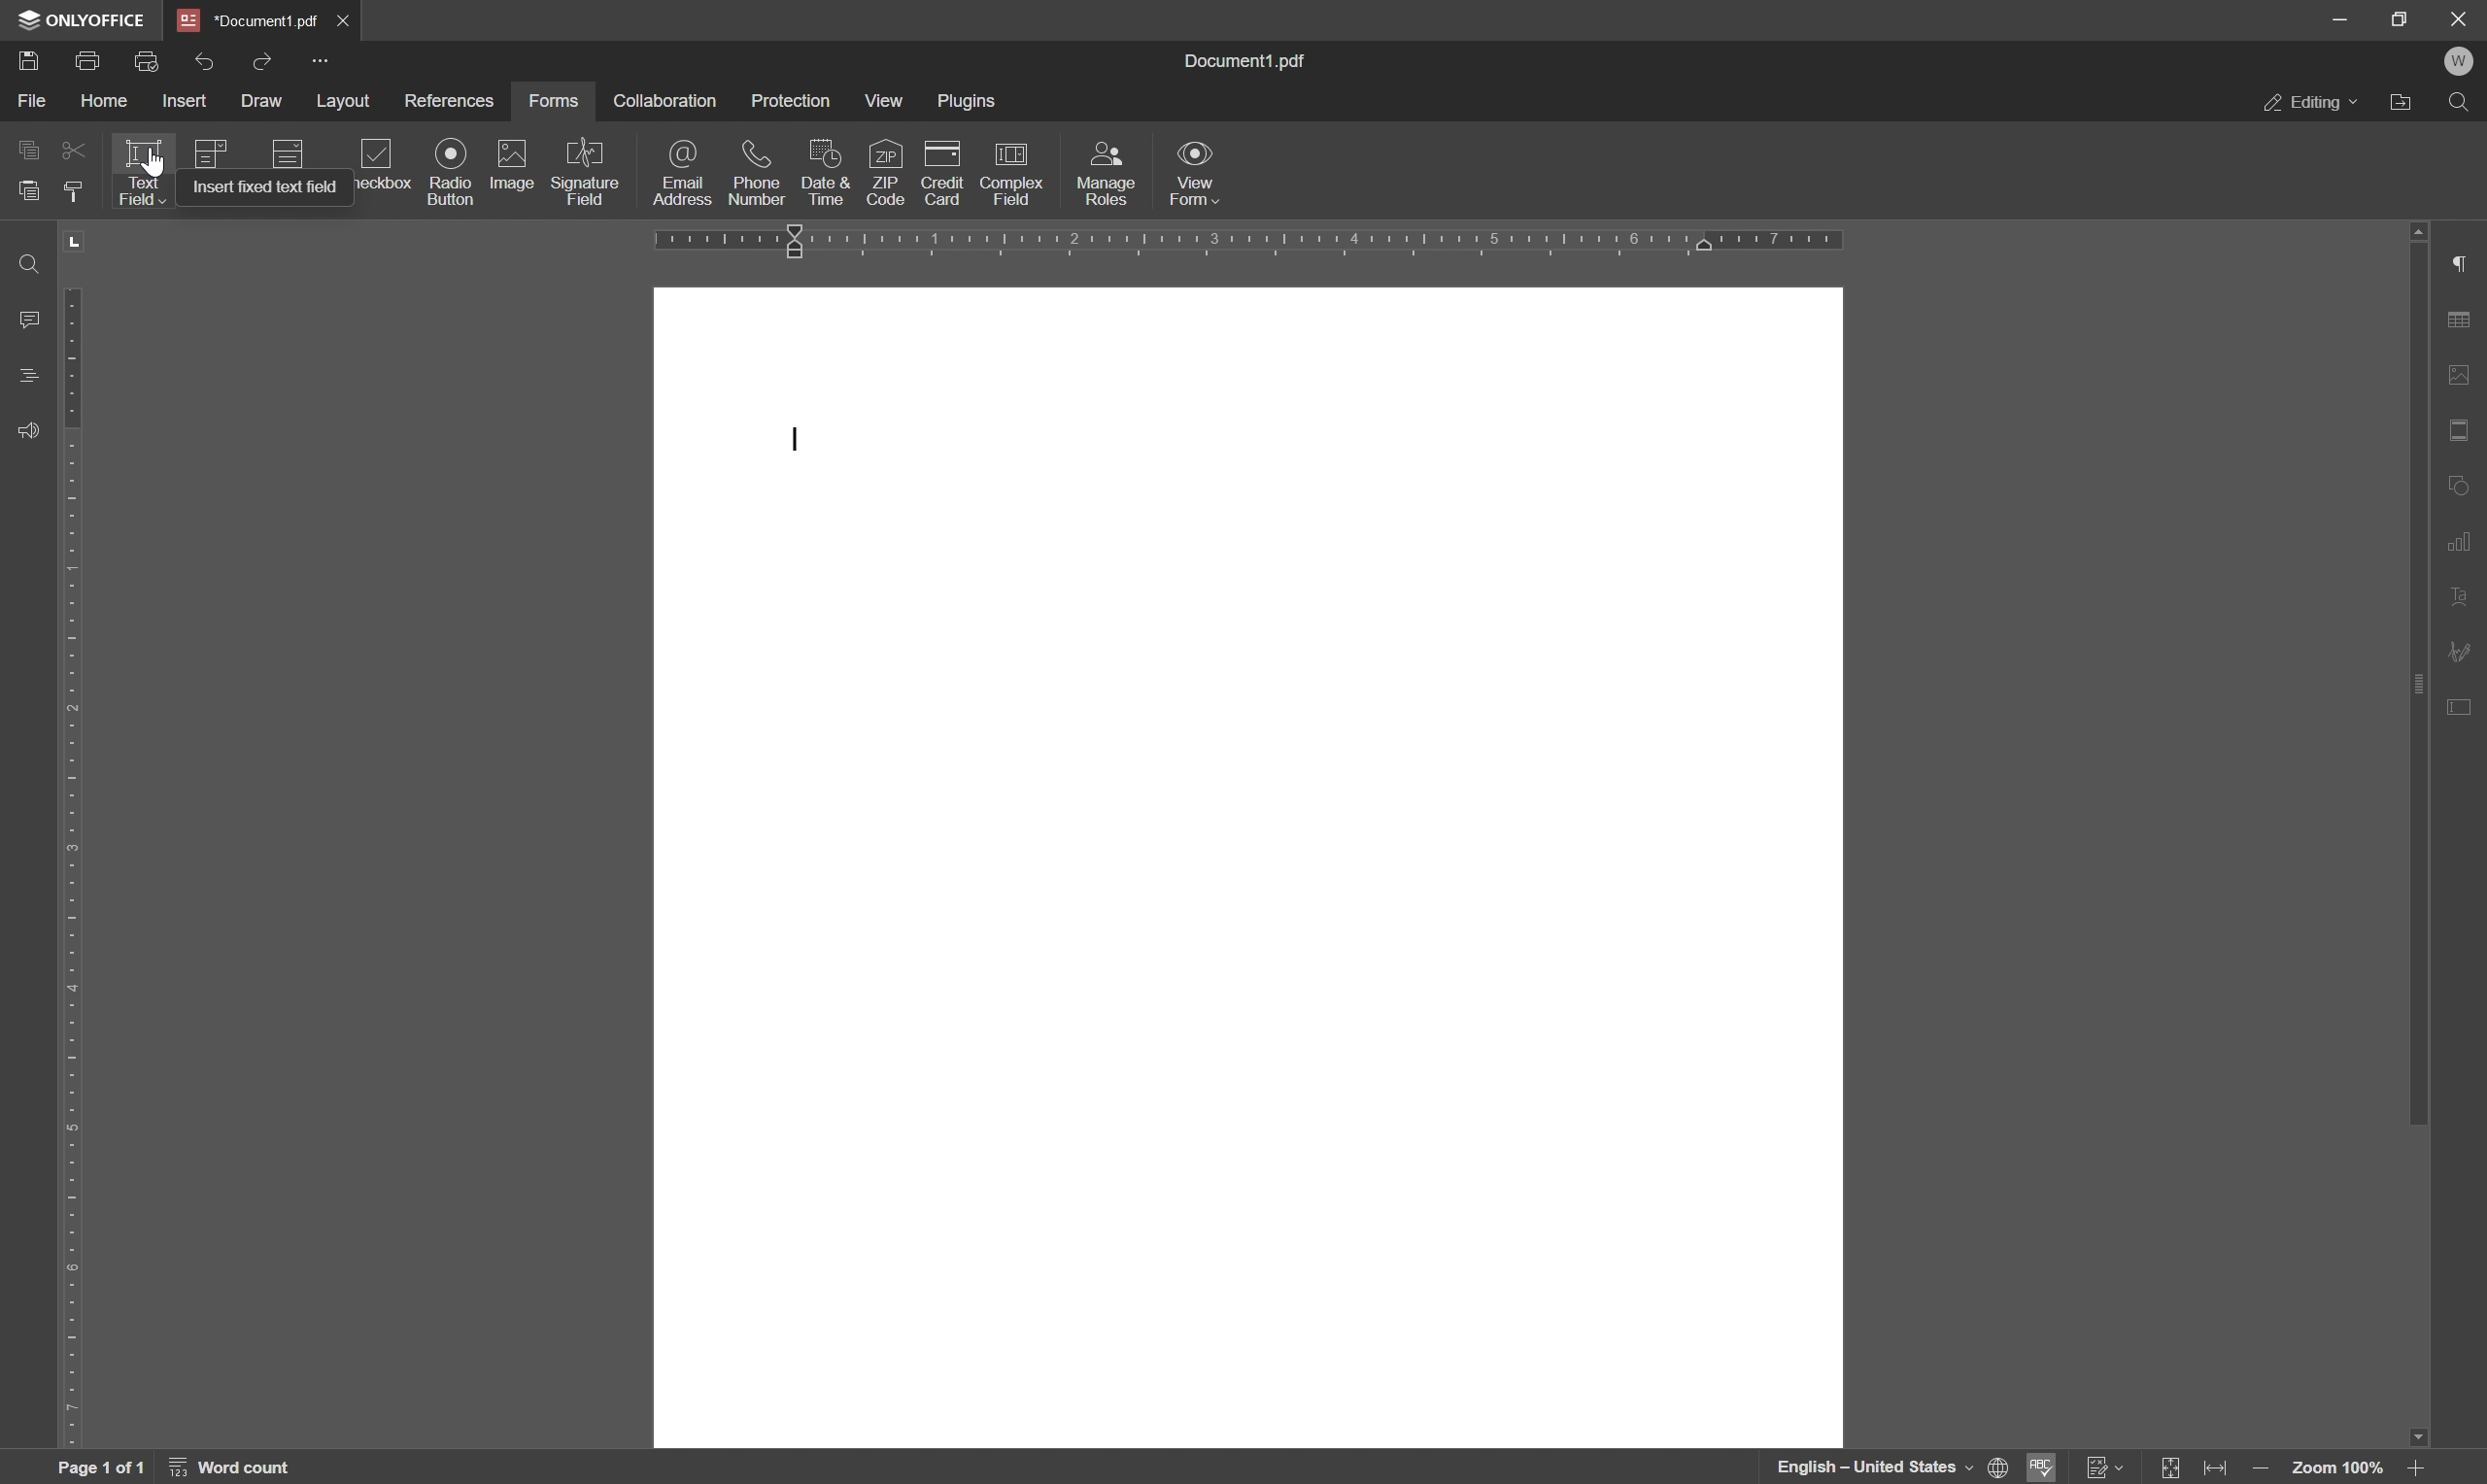  What do you see at coordinates (91, 63) in the screenshot?
I see `print` at bounding box center [91, 63].